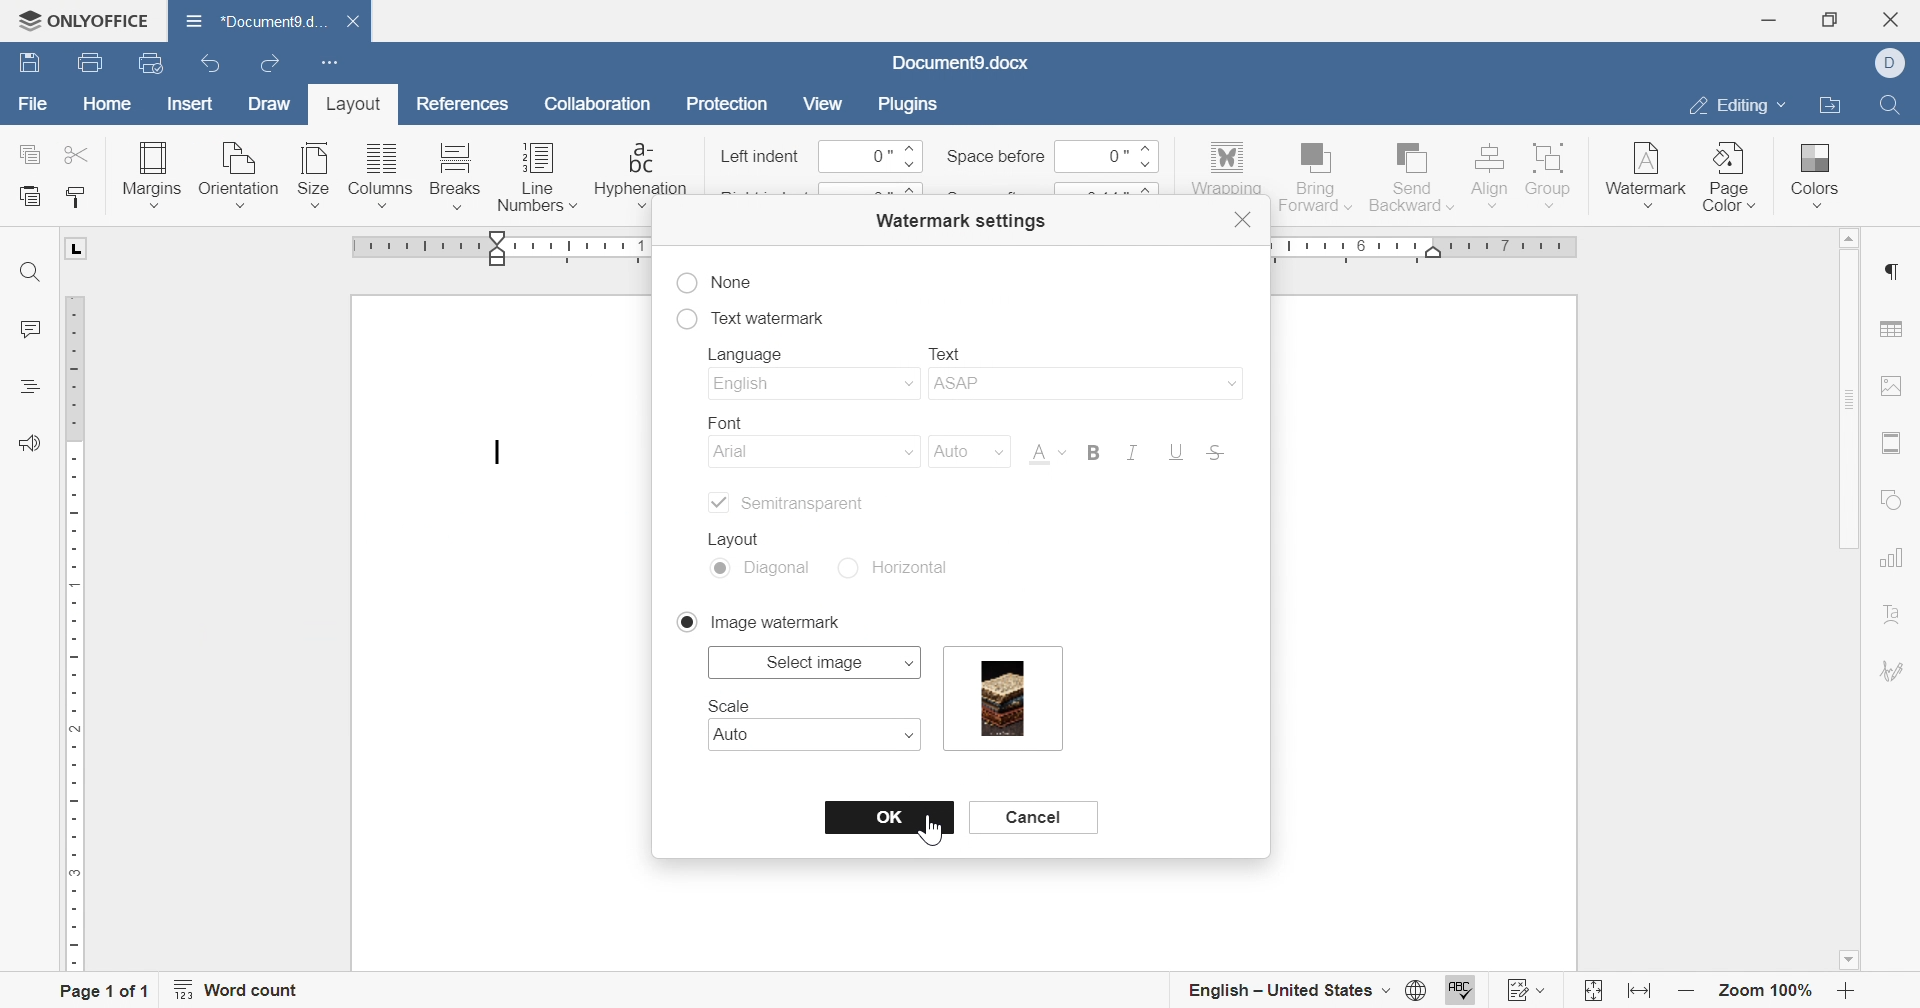 The width and height of the screenshot is (1920, 1008). Describe the element at coordinates (325, 60) in the screenshot. I see `customize quick access toolbar` at that location.